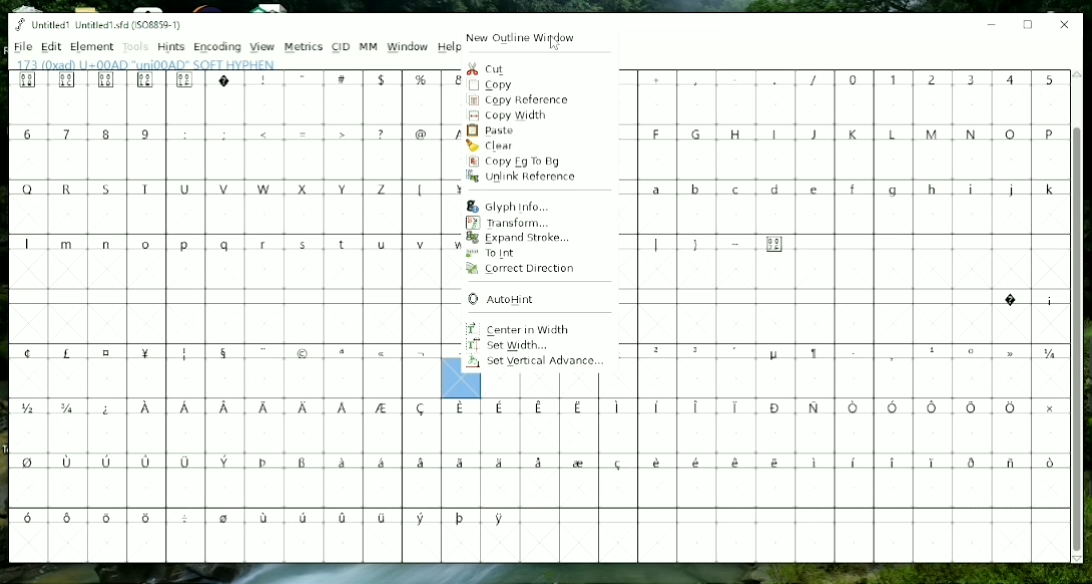  Describe the element at coordinates (855, 189) in the screenshot. I see `Small letters` at that location.